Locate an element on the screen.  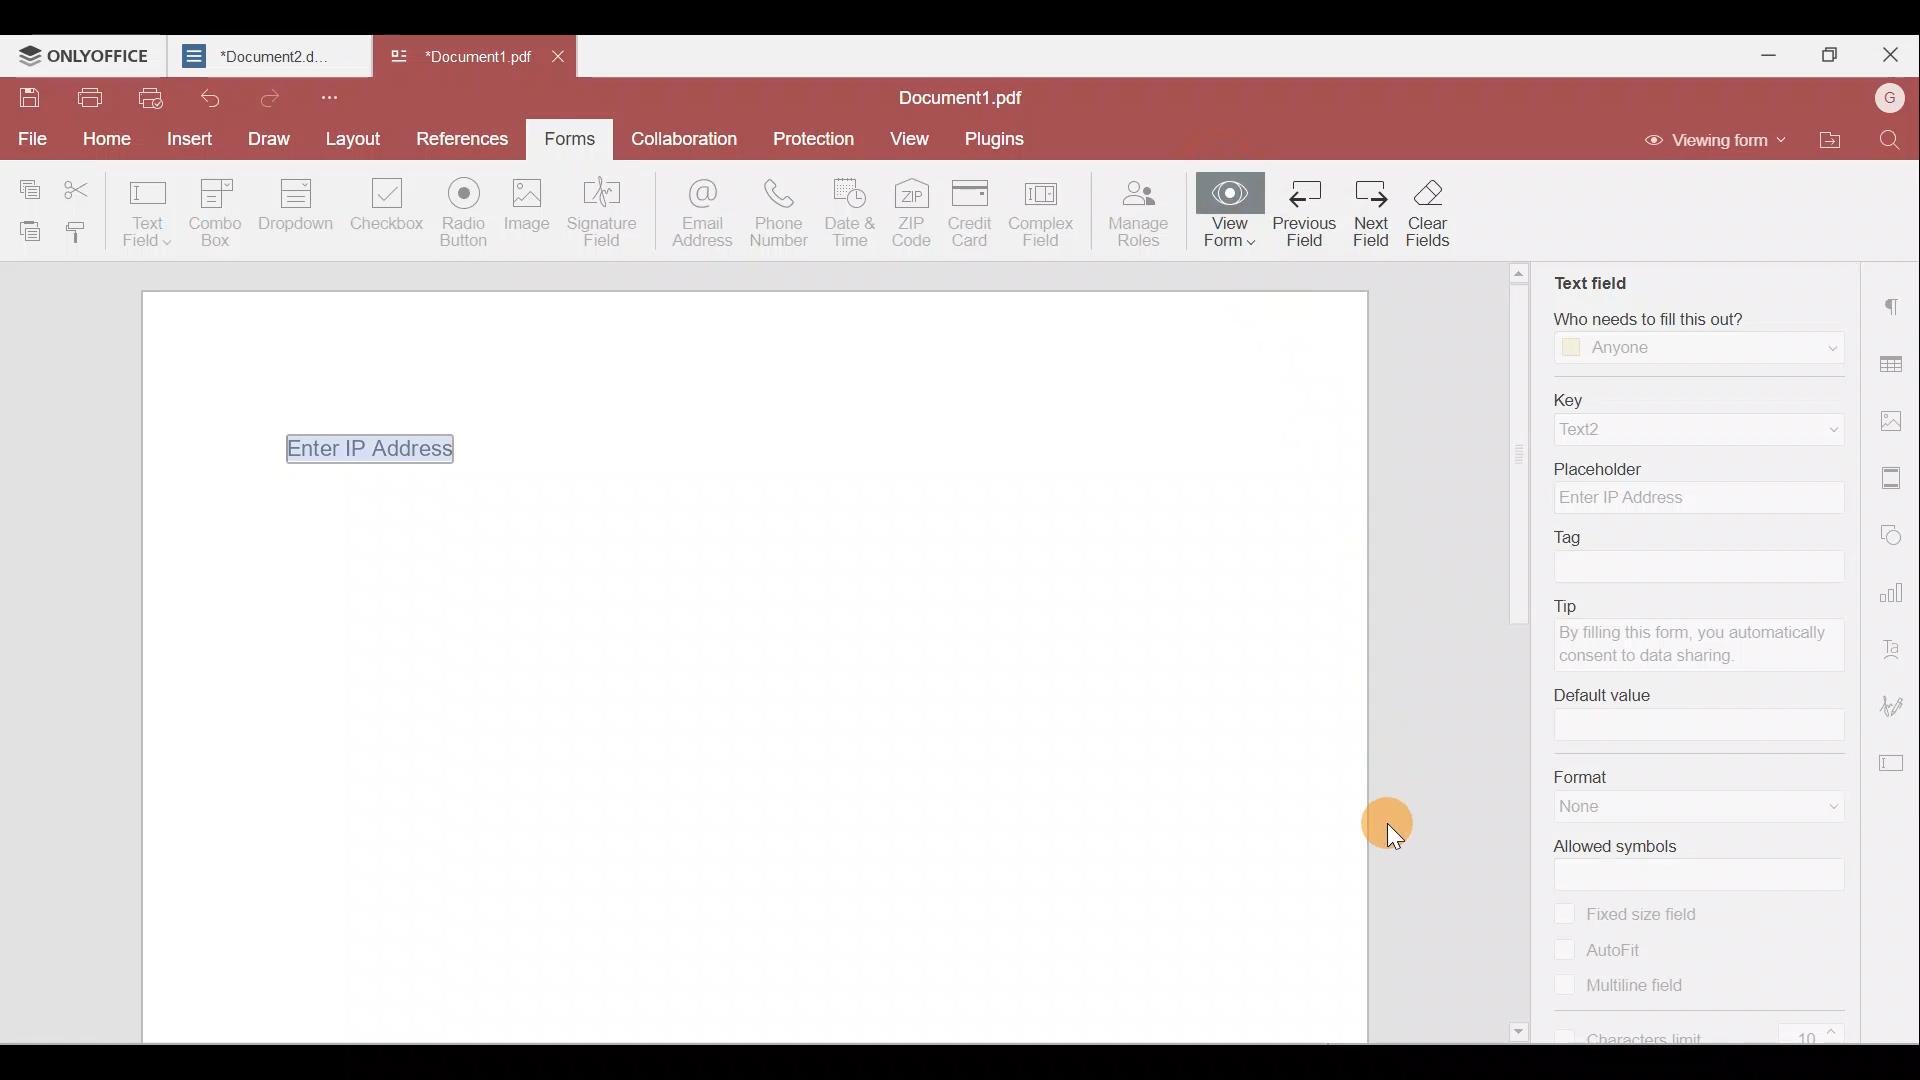
tip filed is located at coordinates (1609, 694).